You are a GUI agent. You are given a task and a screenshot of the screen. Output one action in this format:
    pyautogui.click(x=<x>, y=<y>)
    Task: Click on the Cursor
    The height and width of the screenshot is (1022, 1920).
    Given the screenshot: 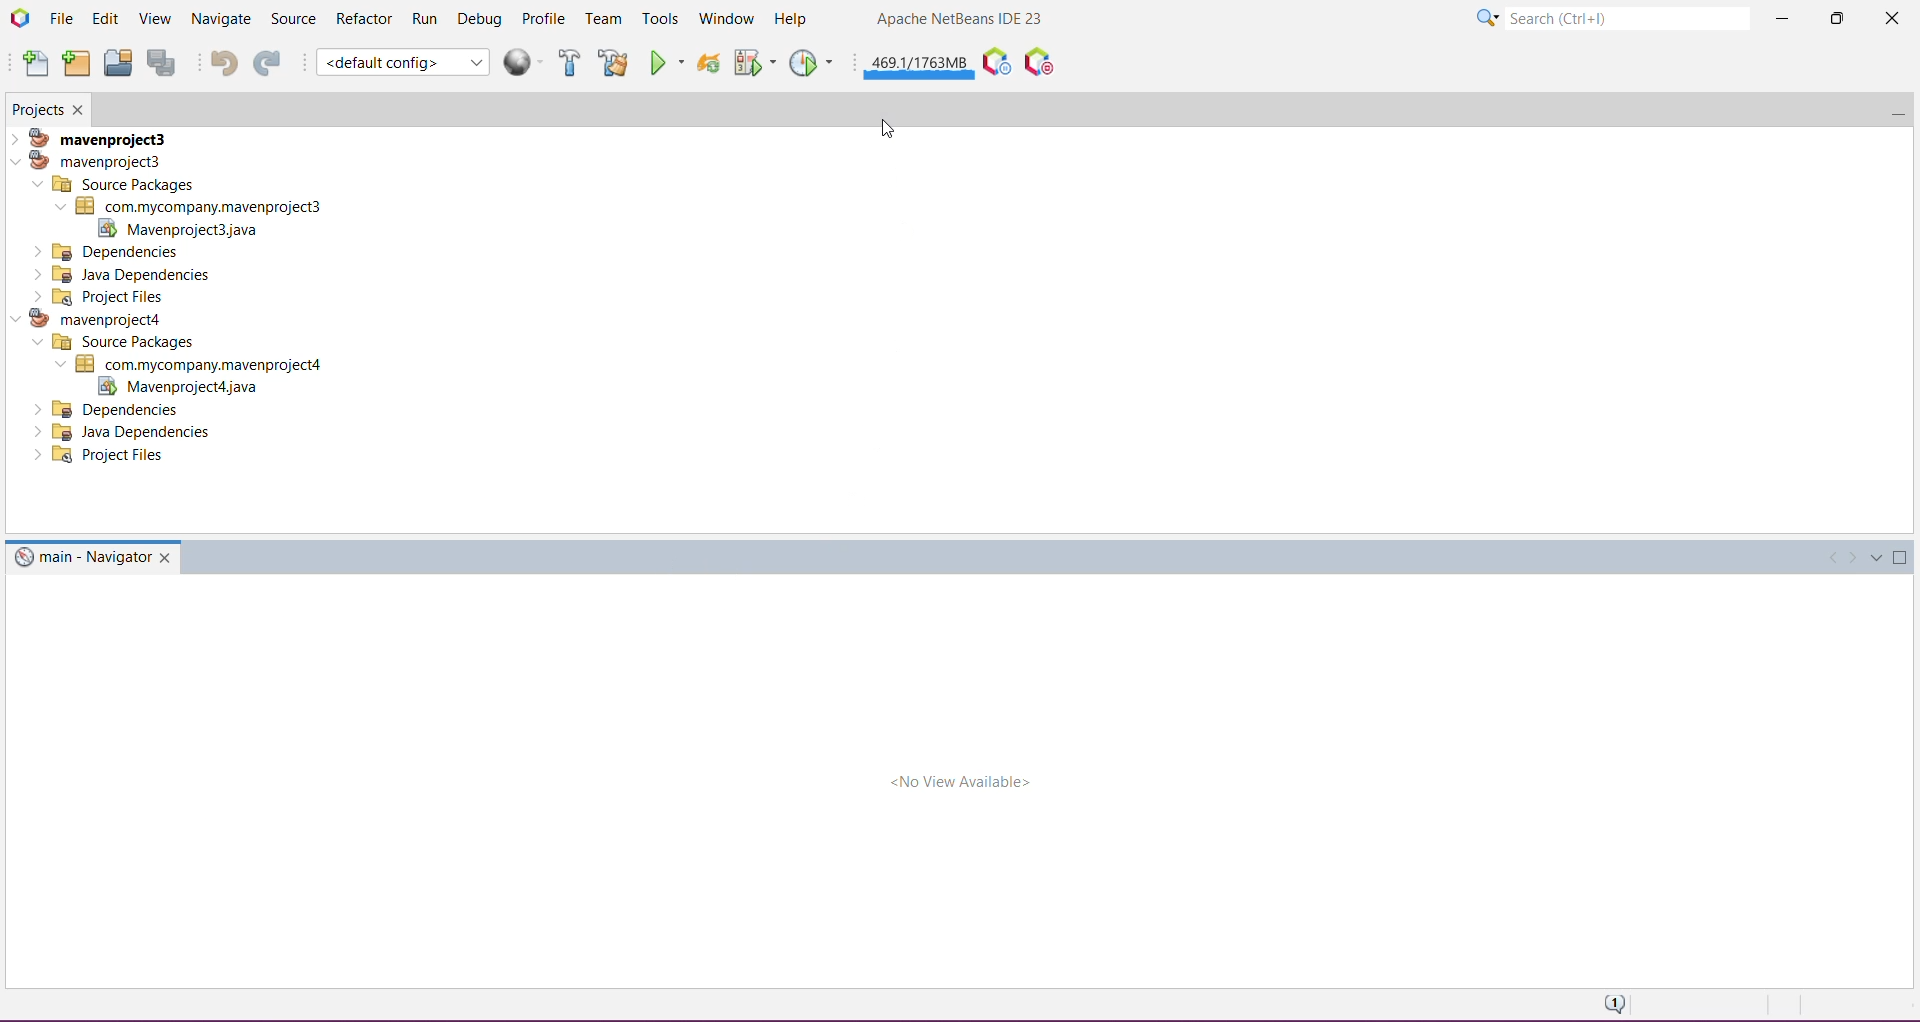 What is the action you would take?
    pyautogui.click(x=883, y=127)
    